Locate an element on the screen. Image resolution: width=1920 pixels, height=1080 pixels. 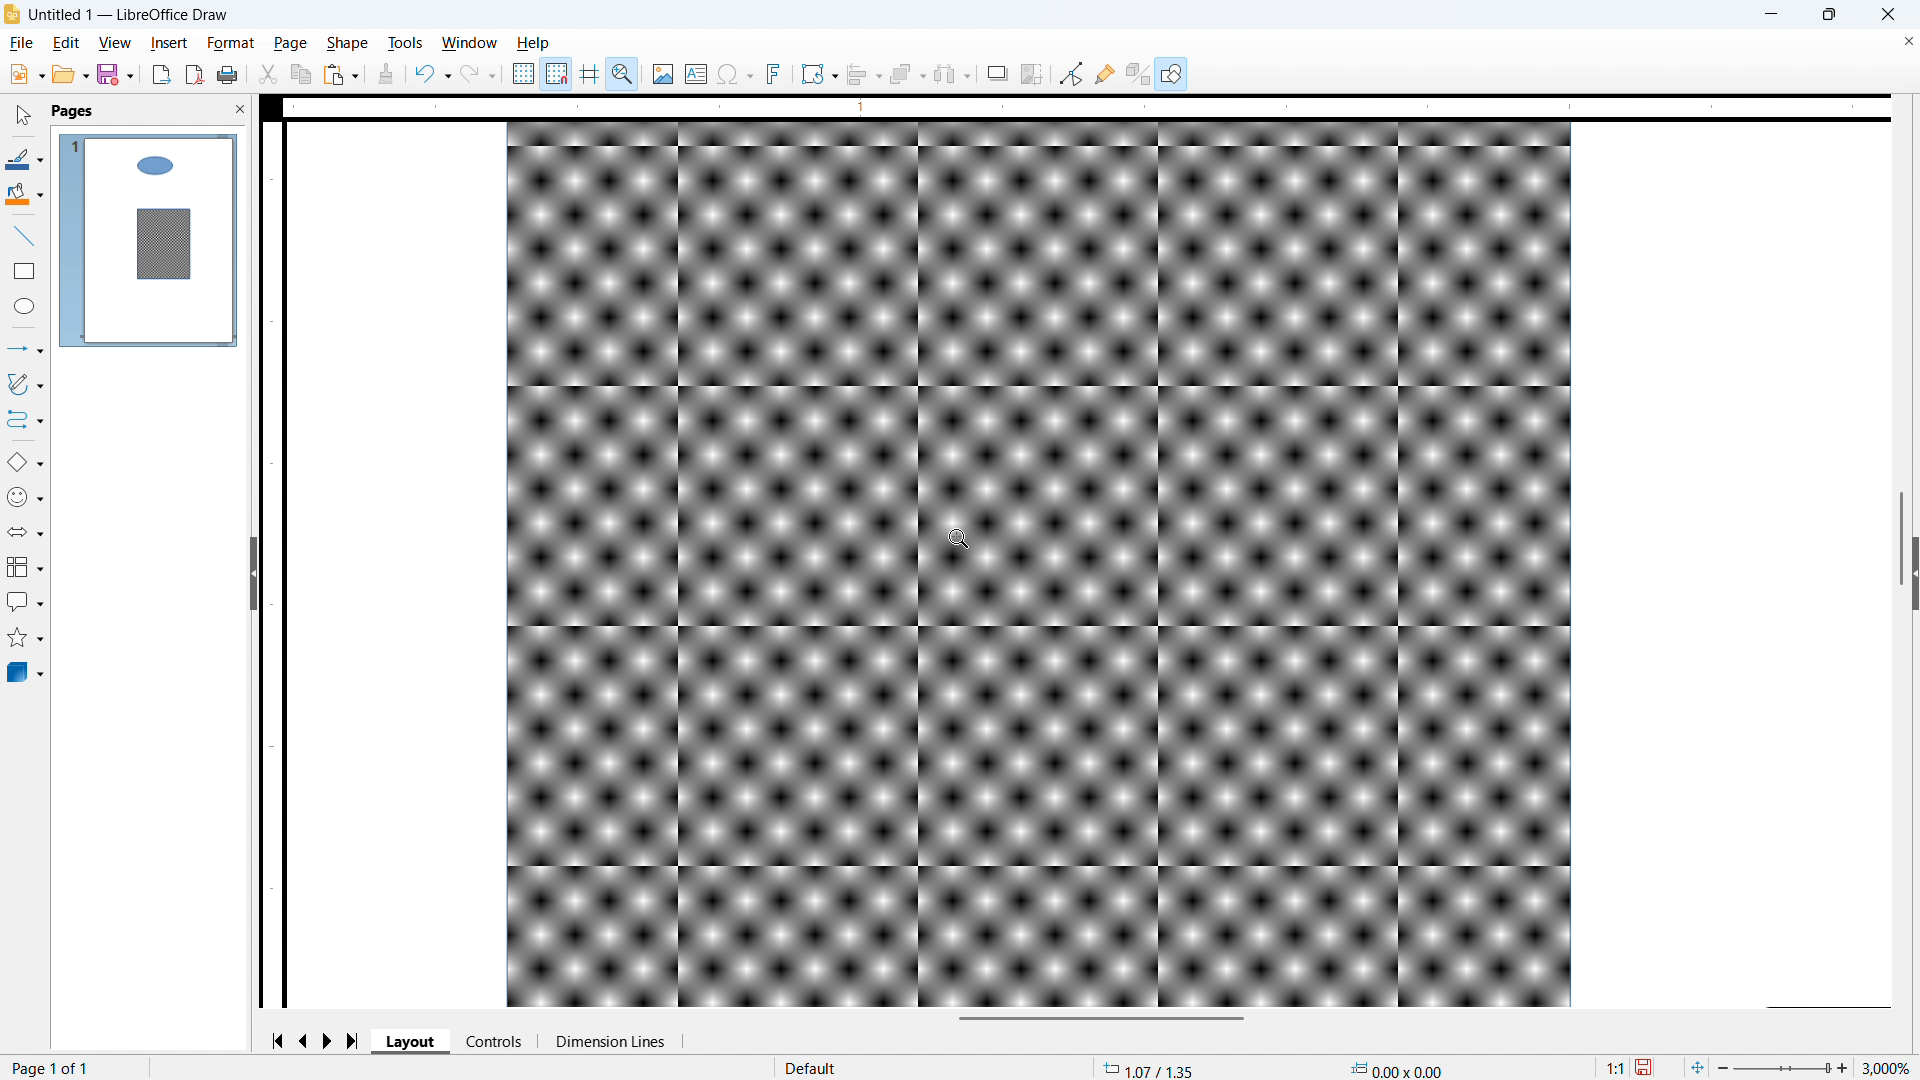
Vertical scroll bar  is located at coordinates (1900, 538).